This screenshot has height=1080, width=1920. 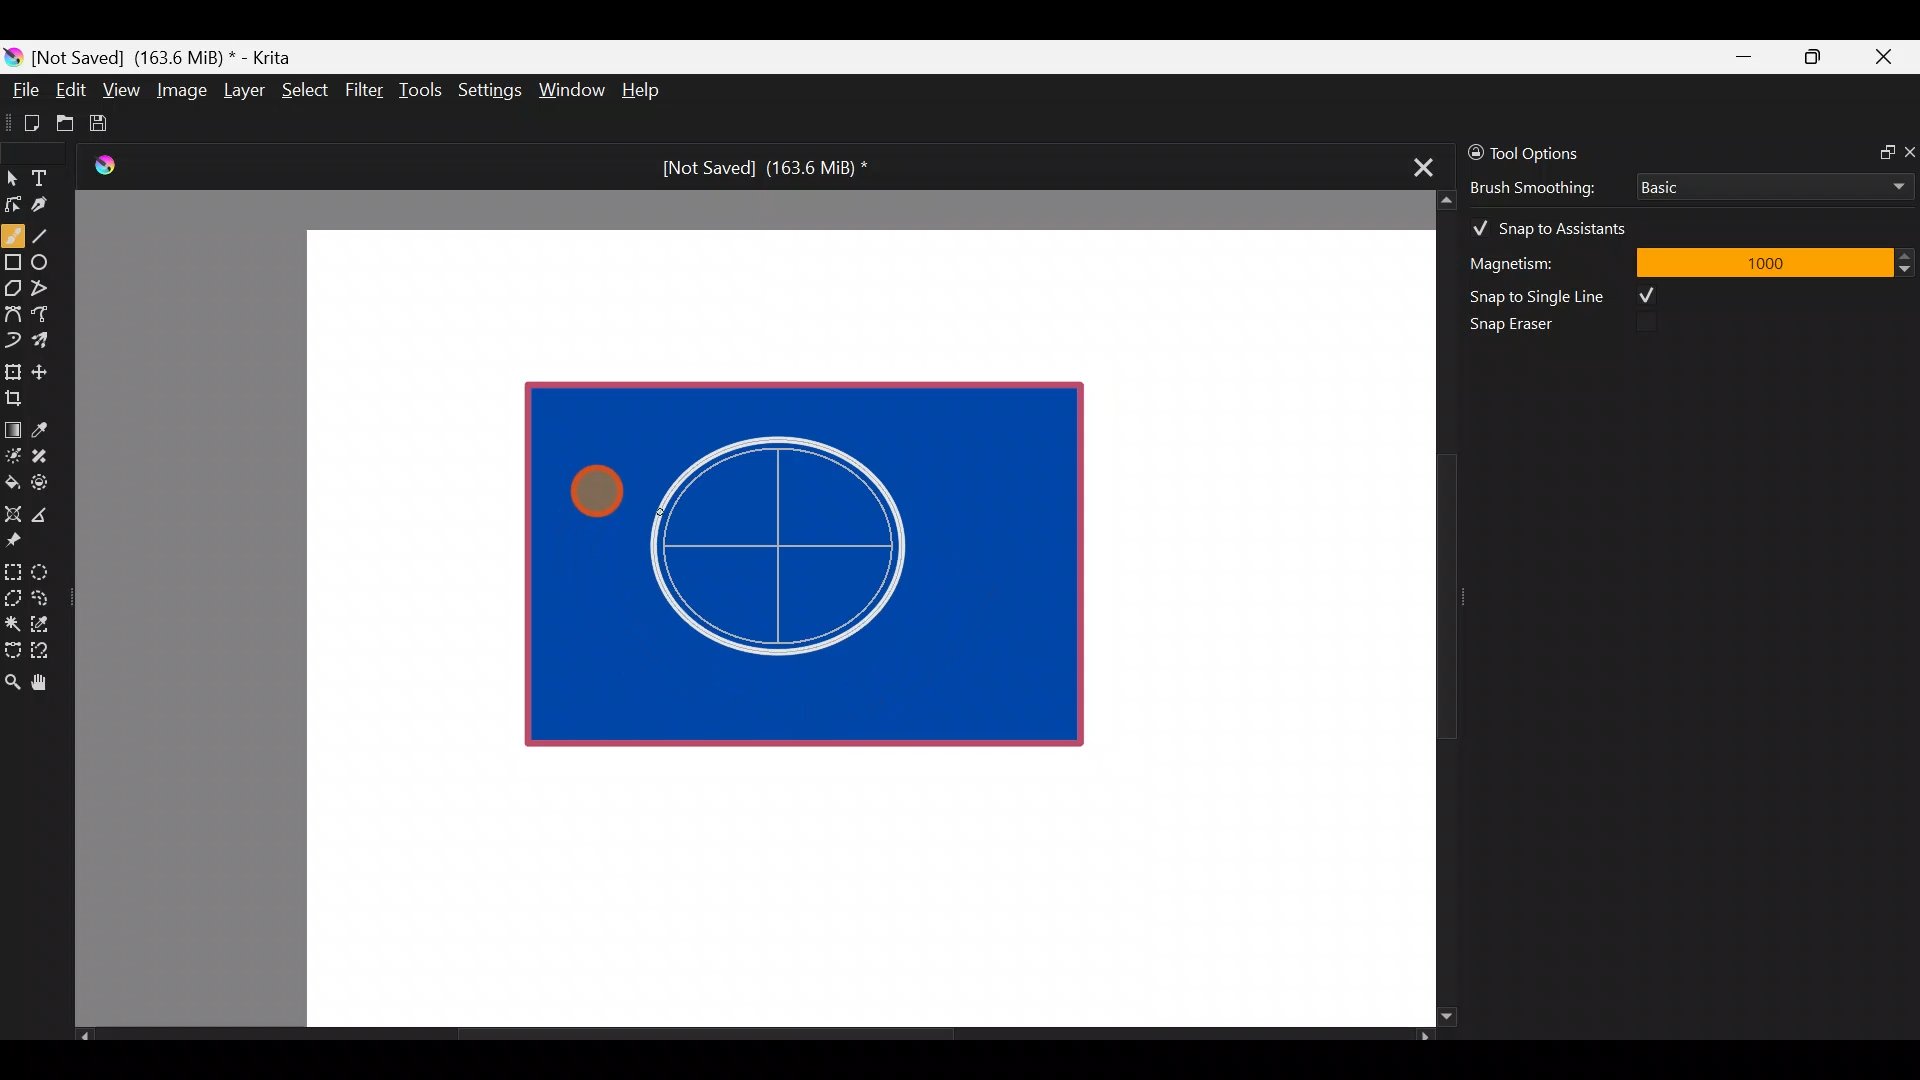 I want to click on Scroll bar, so click(x=1432, y=609).